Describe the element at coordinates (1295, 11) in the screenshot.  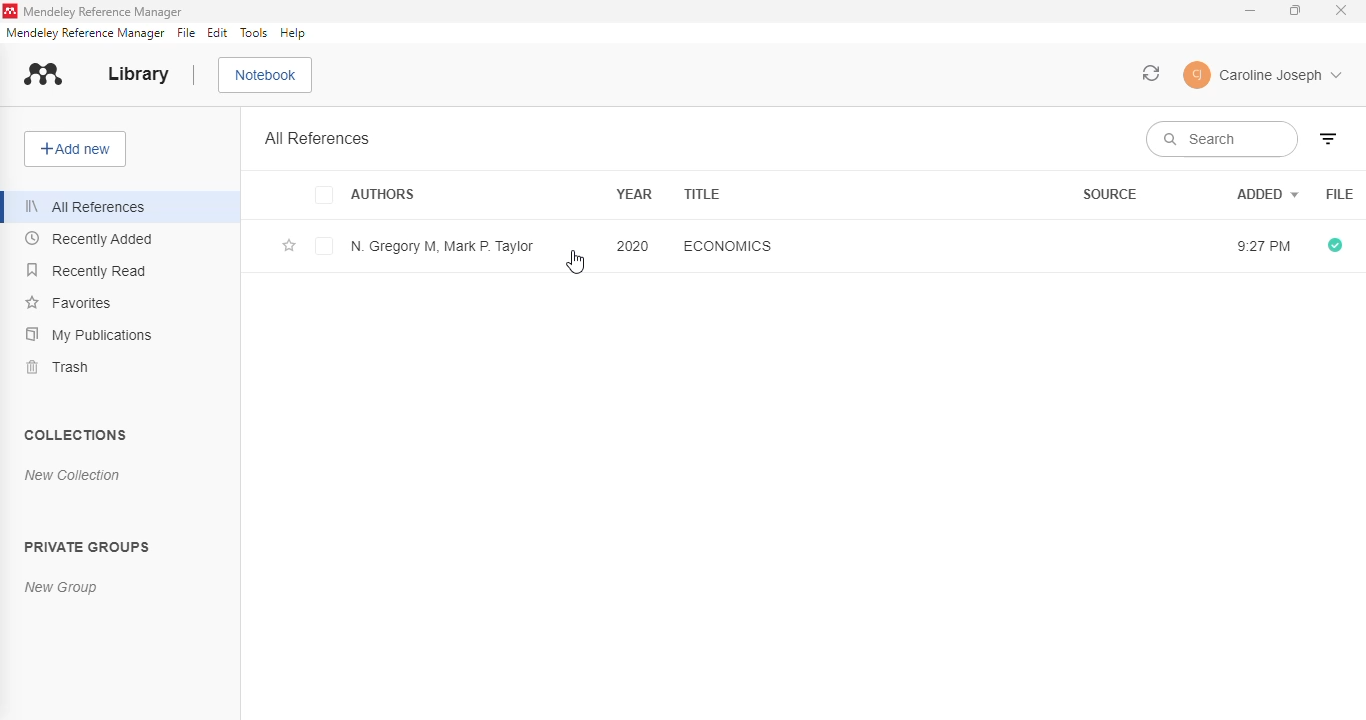
I see `maximize` at that location.